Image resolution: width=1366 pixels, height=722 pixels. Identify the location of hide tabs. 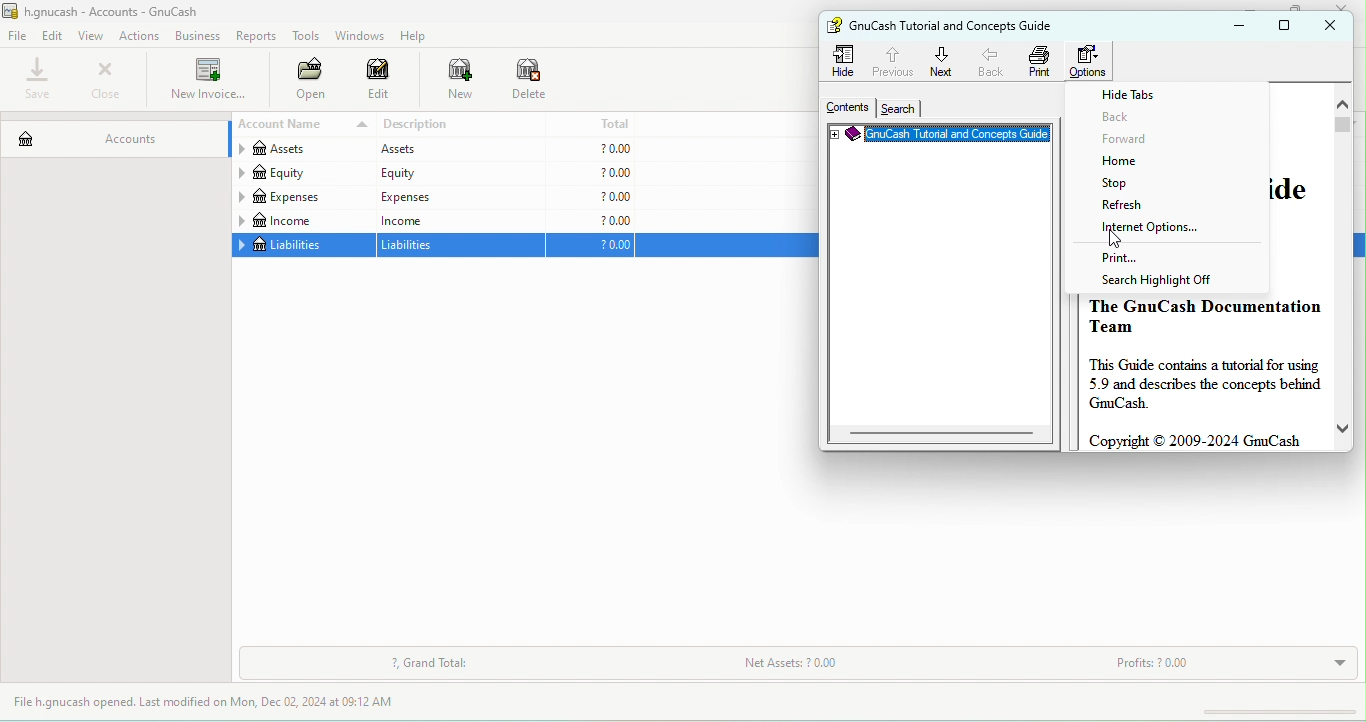
(1139, 95).